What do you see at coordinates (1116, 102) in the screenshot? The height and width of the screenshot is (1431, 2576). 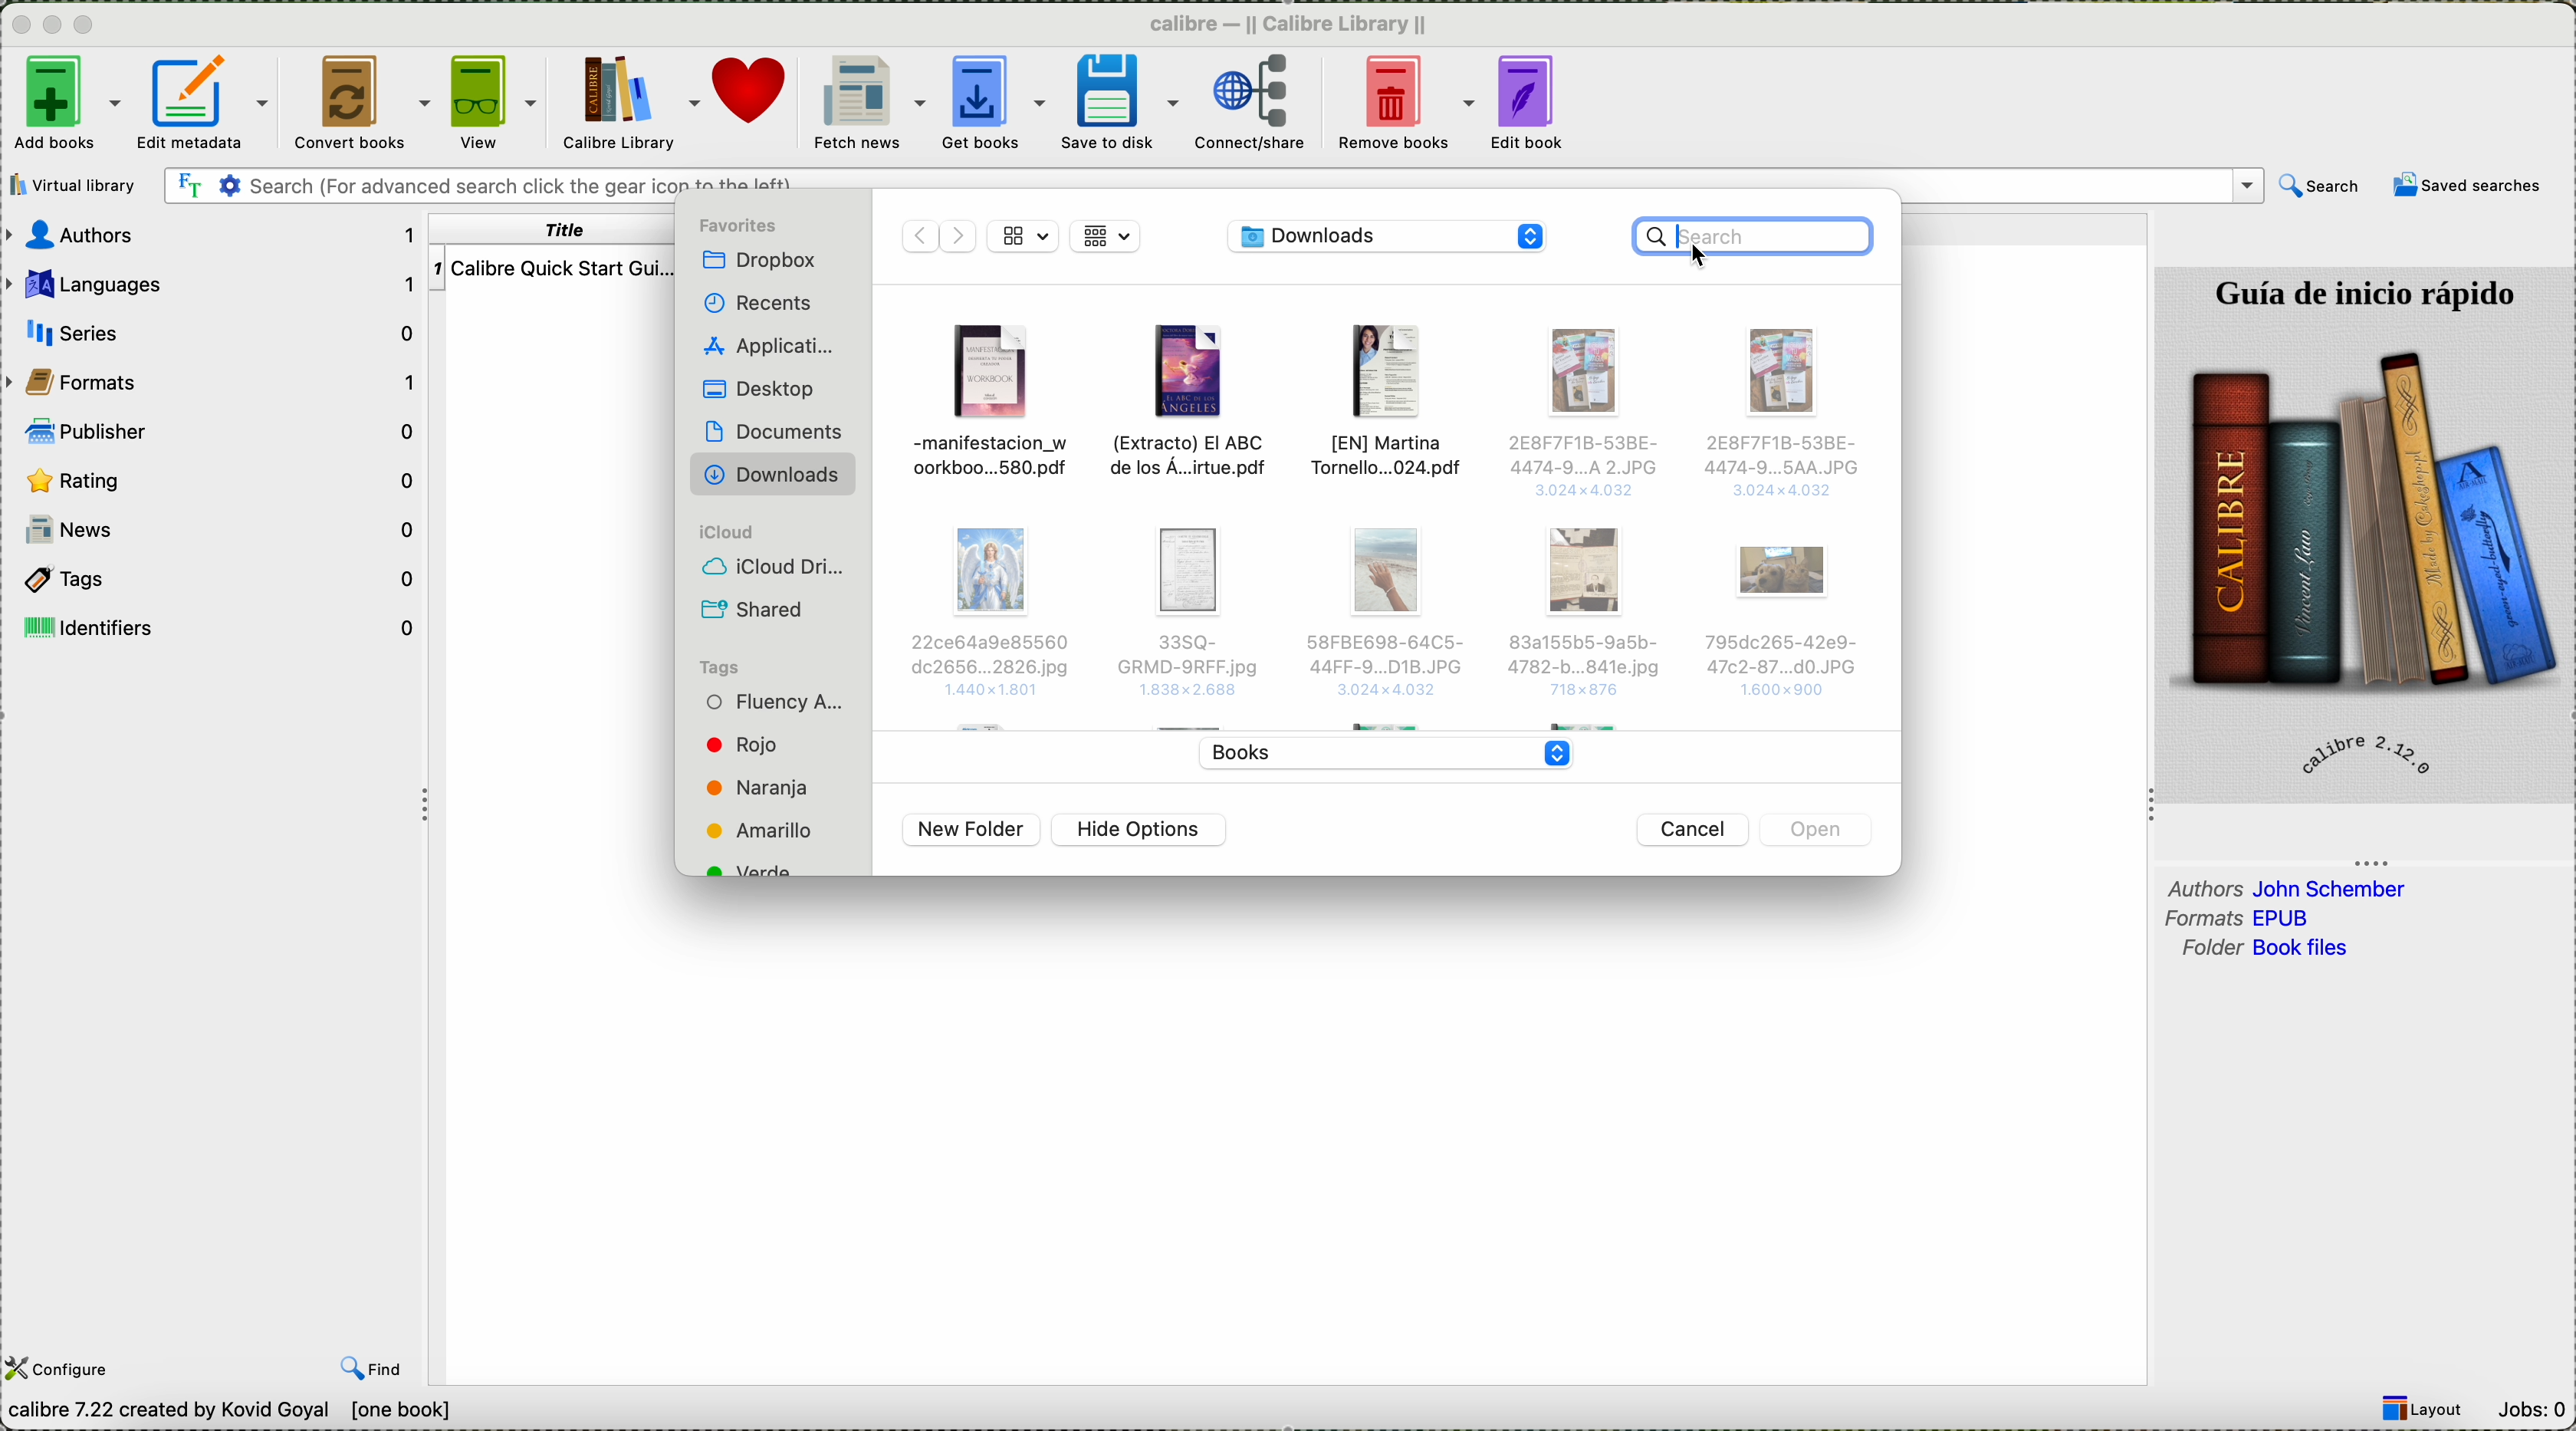 I see `save to disk` at bounding box center [1116, 102].